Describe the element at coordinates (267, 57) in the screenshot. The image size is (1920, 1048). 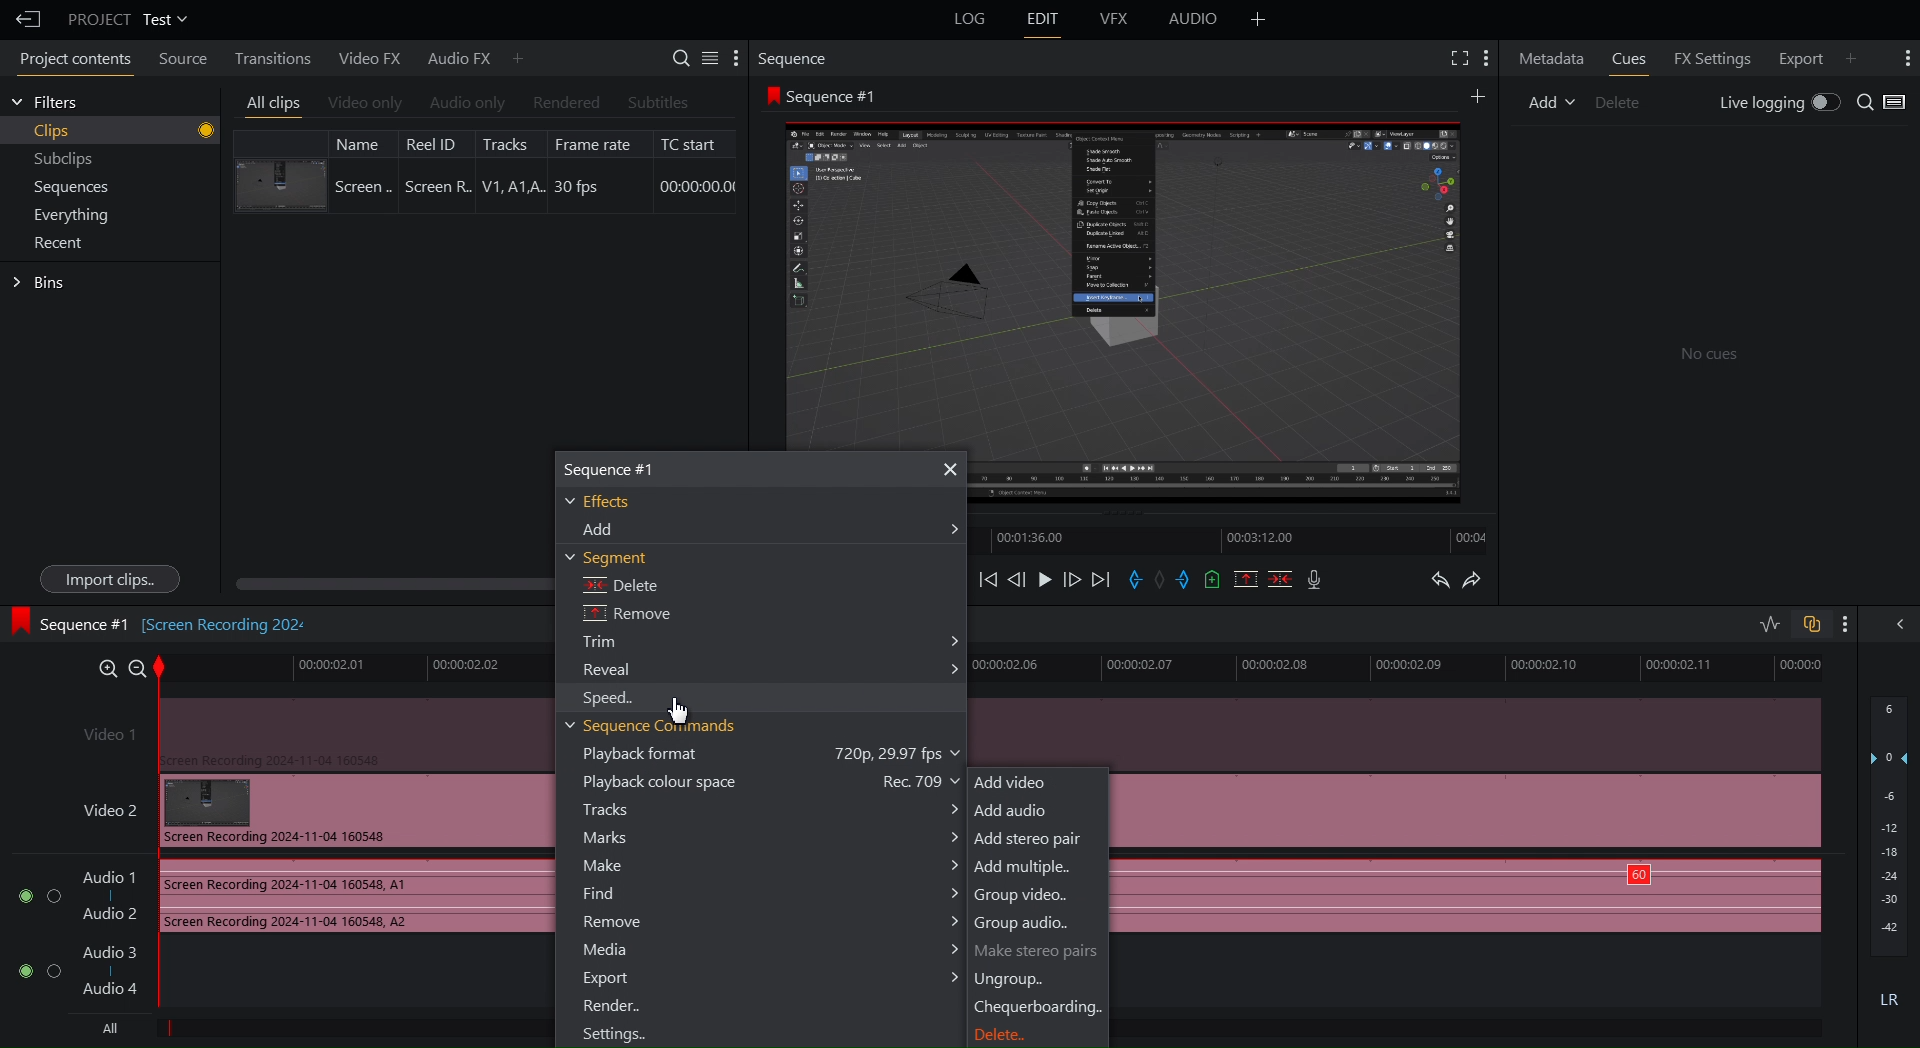
I see `Transitions` at that location.